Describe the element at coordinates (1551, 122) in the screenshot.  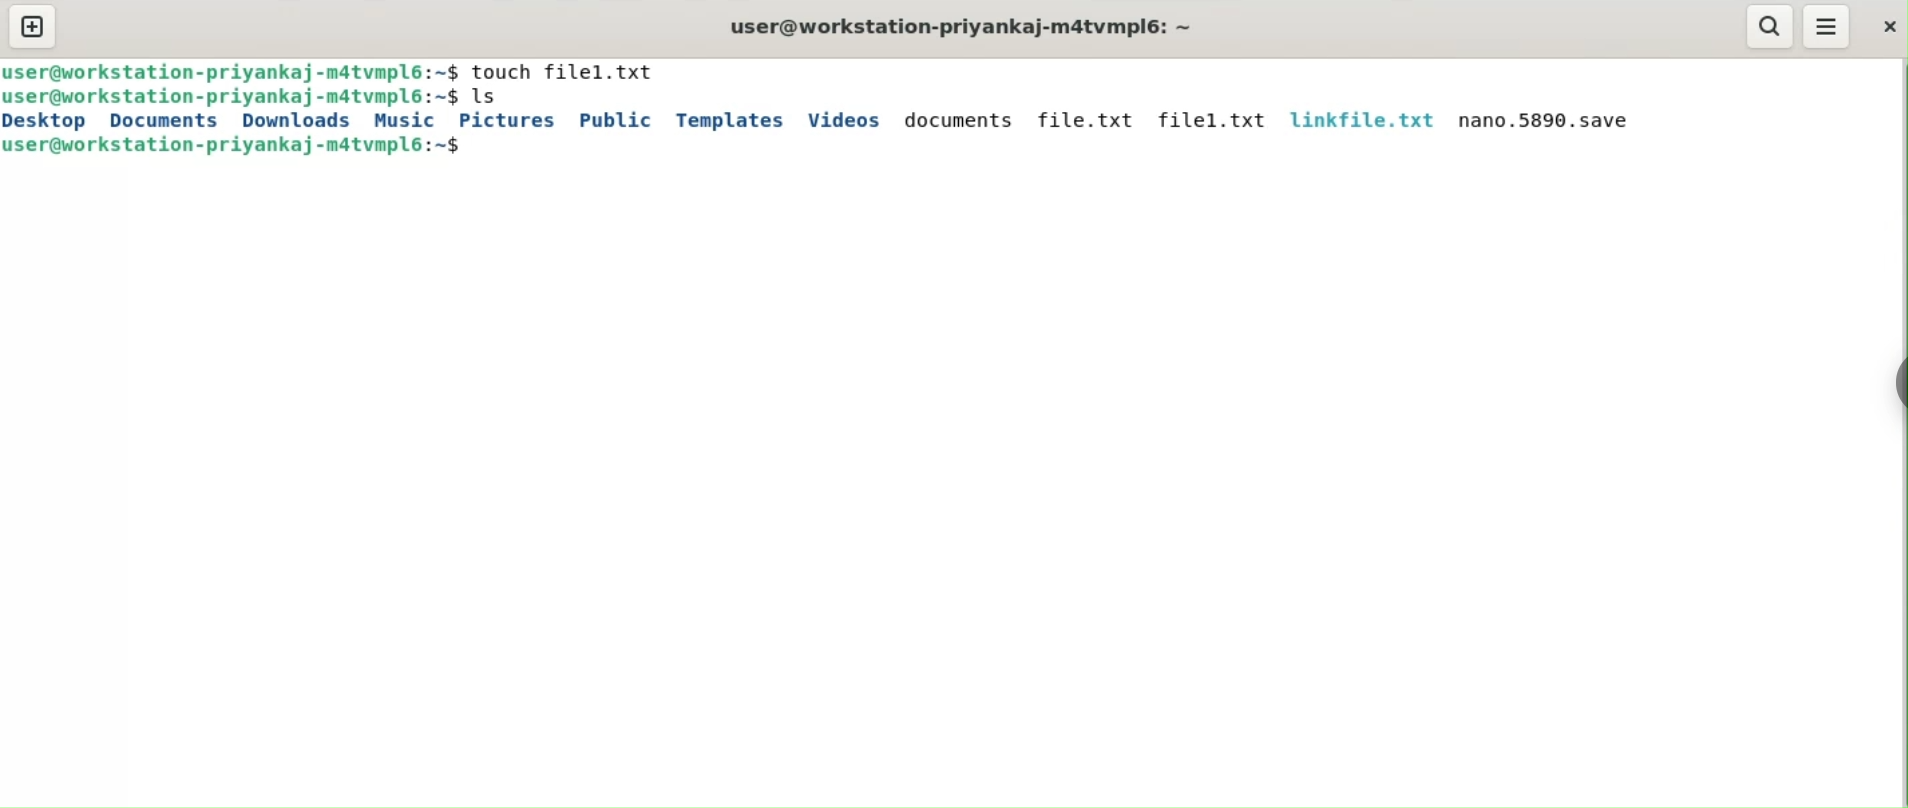
I see `nano.5890.save` at that location.